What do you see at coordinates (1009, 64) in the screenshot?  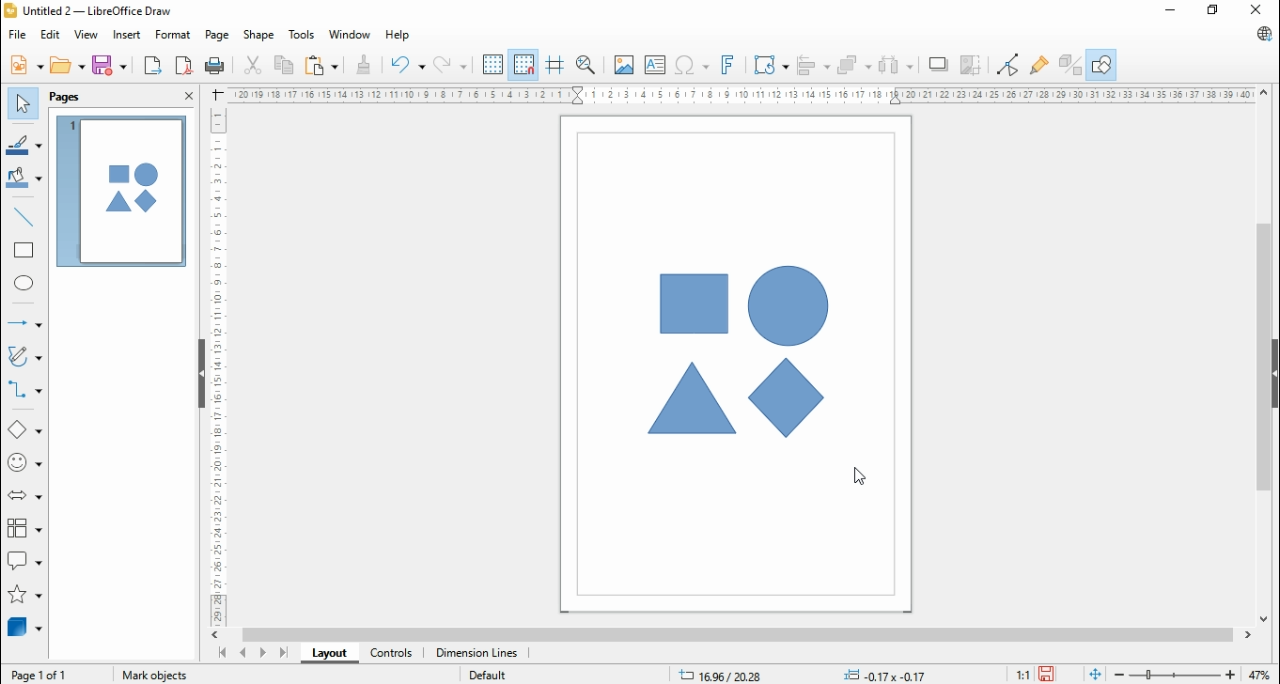 I see `toggle point edit mode` at bounding box center [1009, 64].